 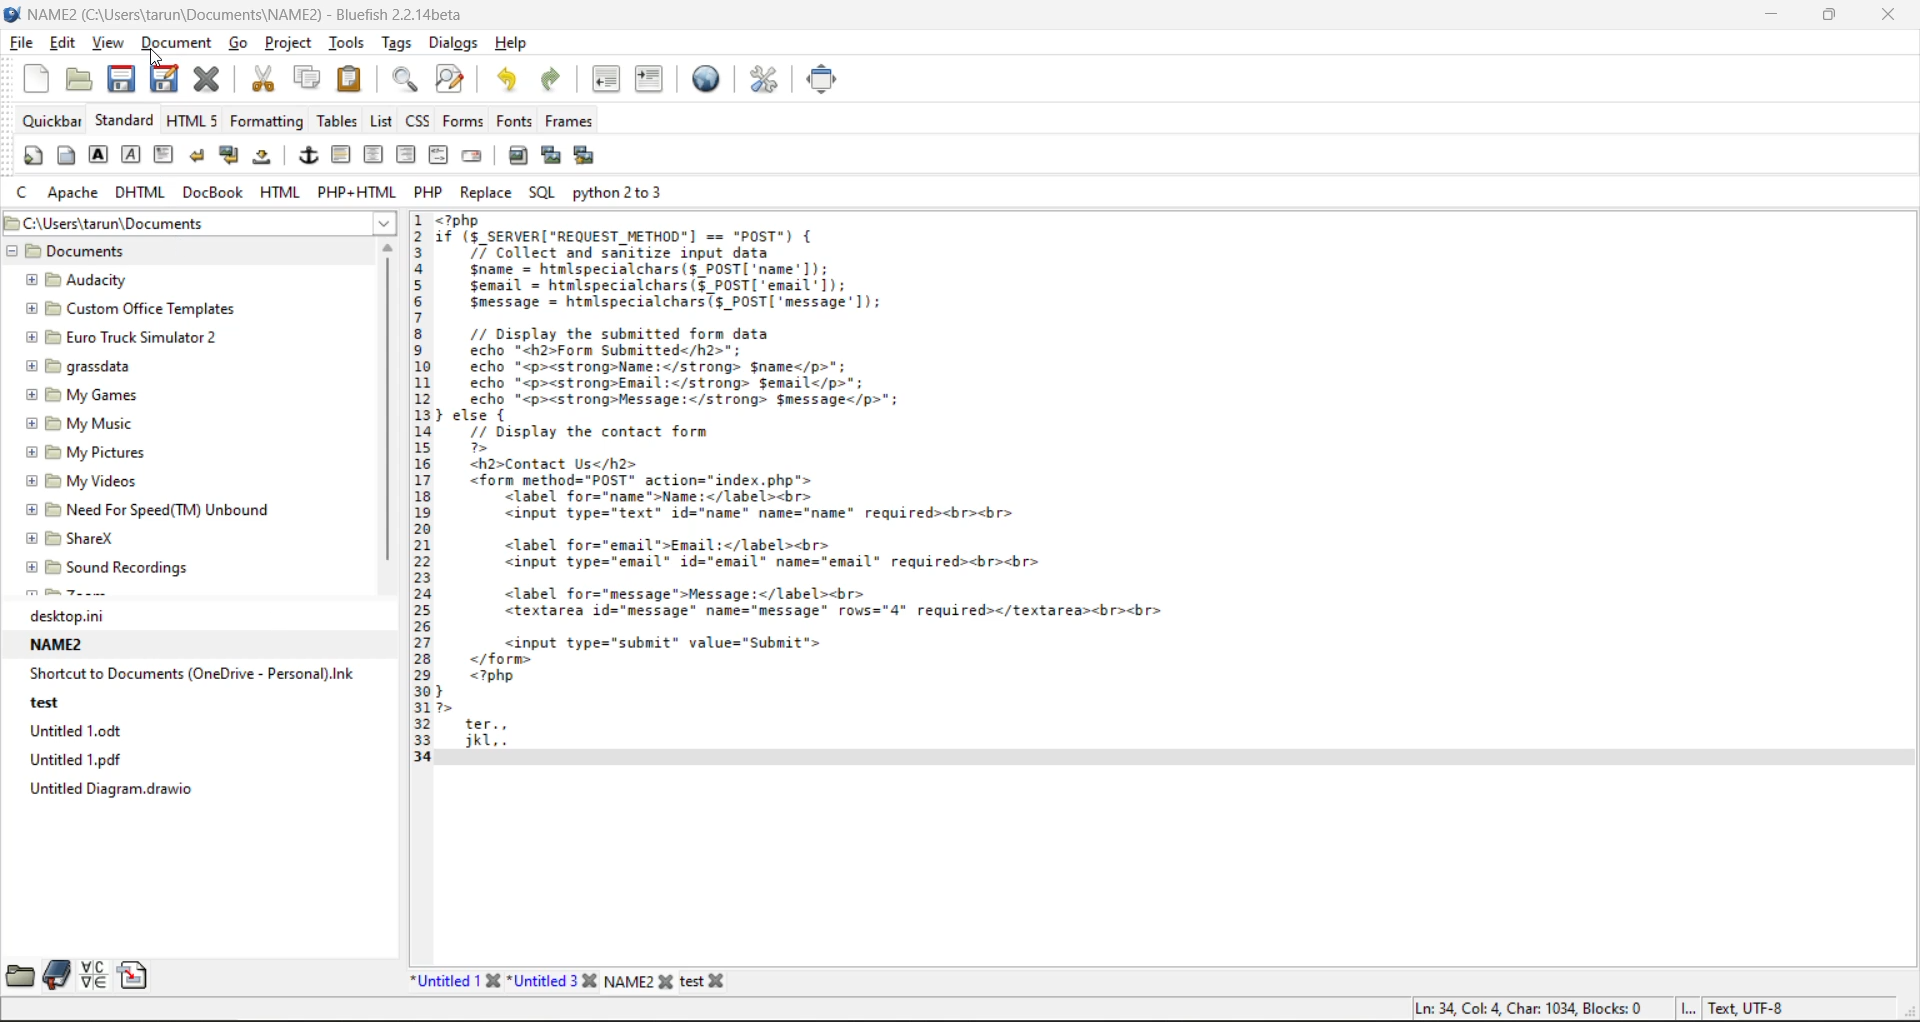 I want to click on quickstart, so click(x=33, y=154).